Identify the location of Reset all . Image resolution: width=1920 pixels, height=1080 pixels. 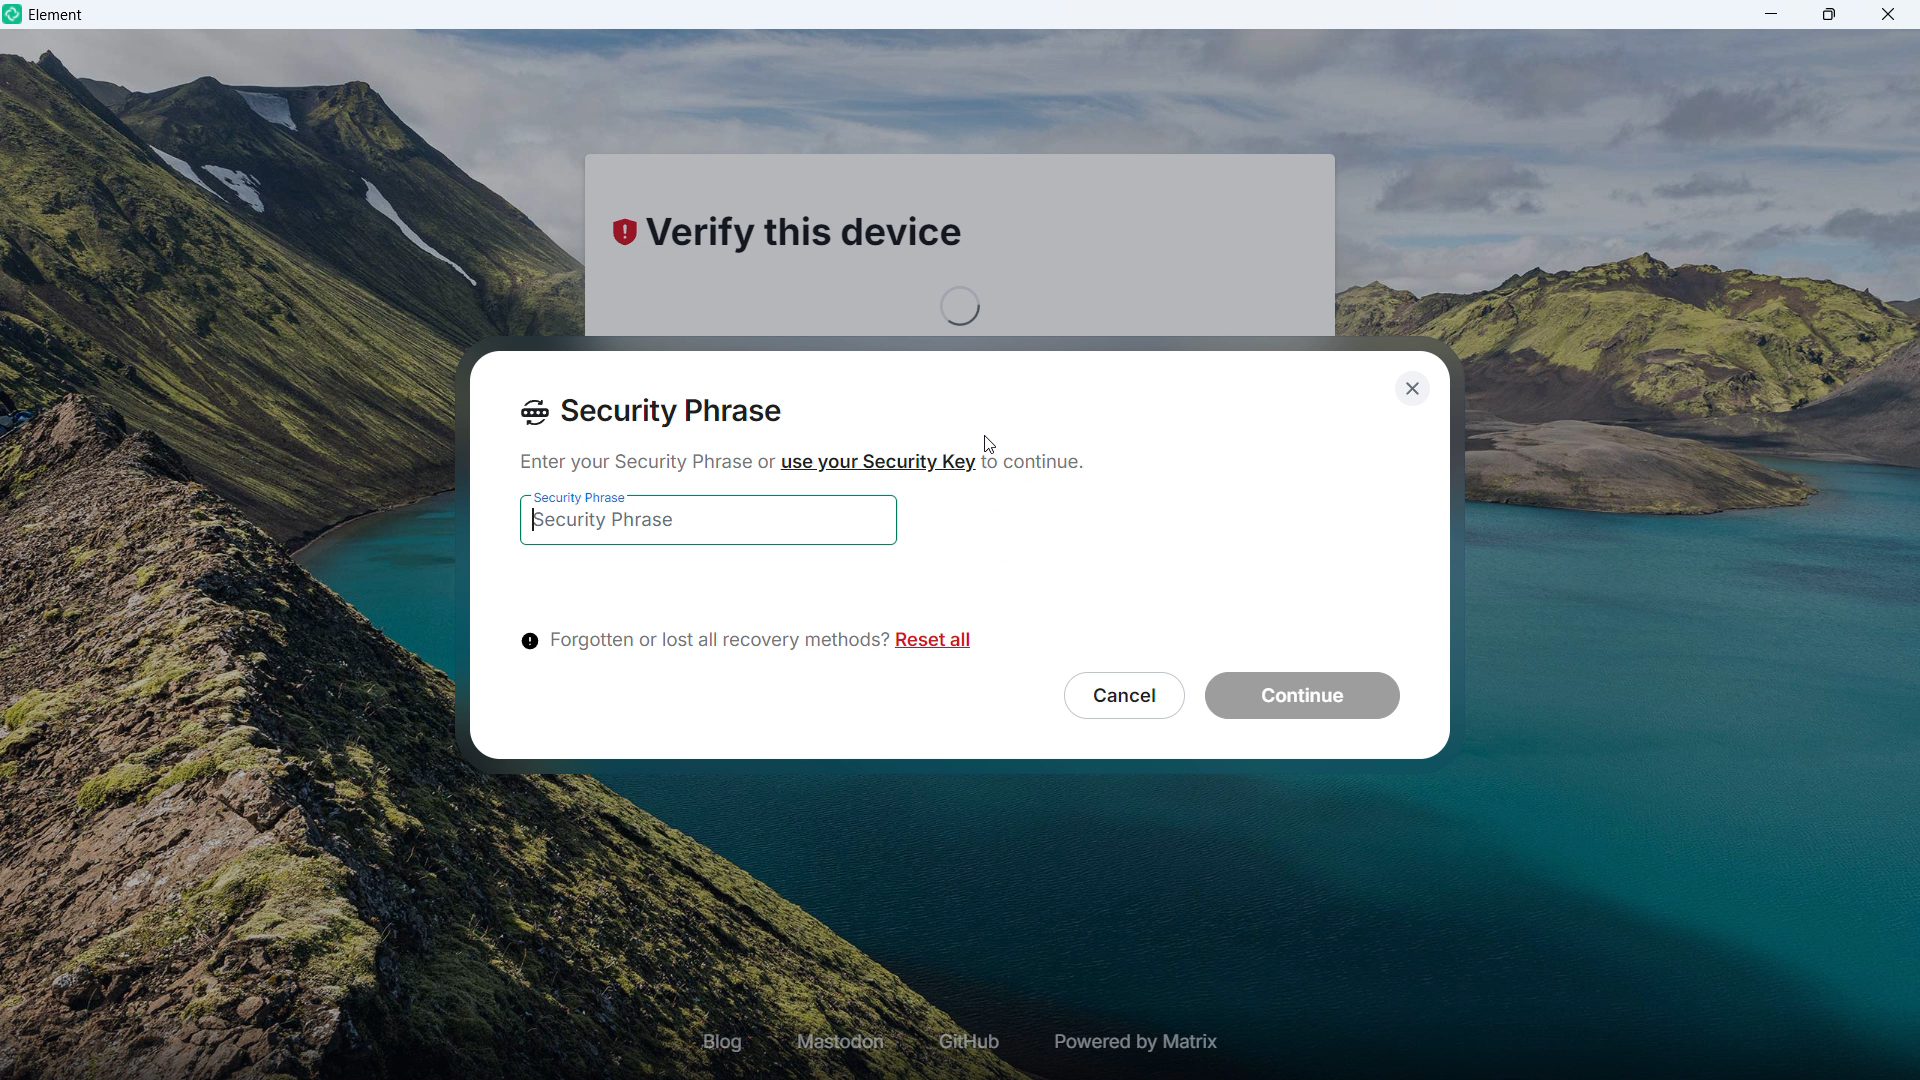
(938, 643).